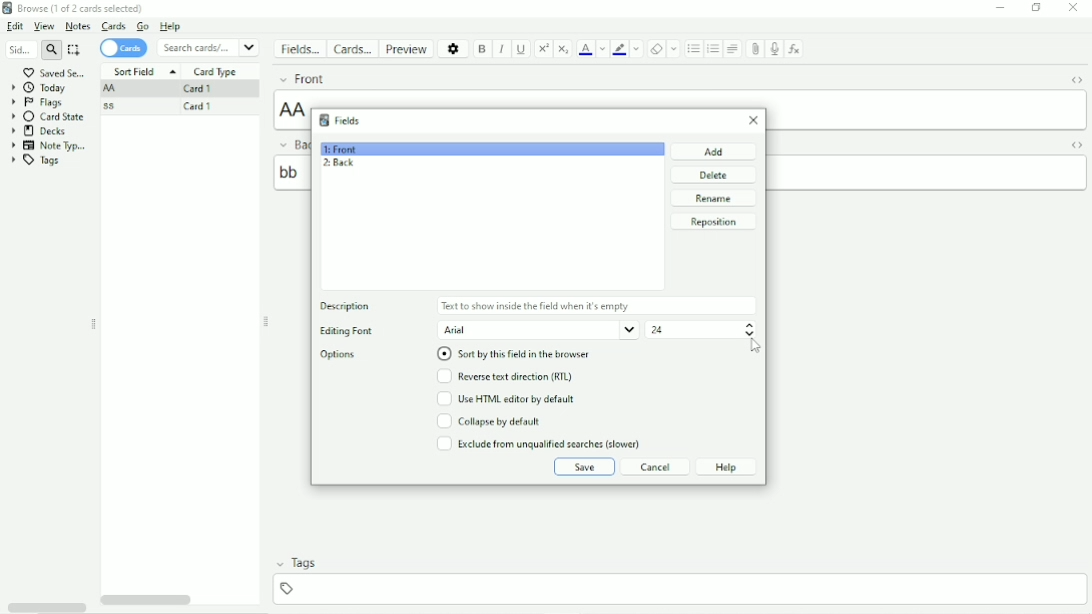  I want to click on Horizontal scrollbar, so click(149, 600).